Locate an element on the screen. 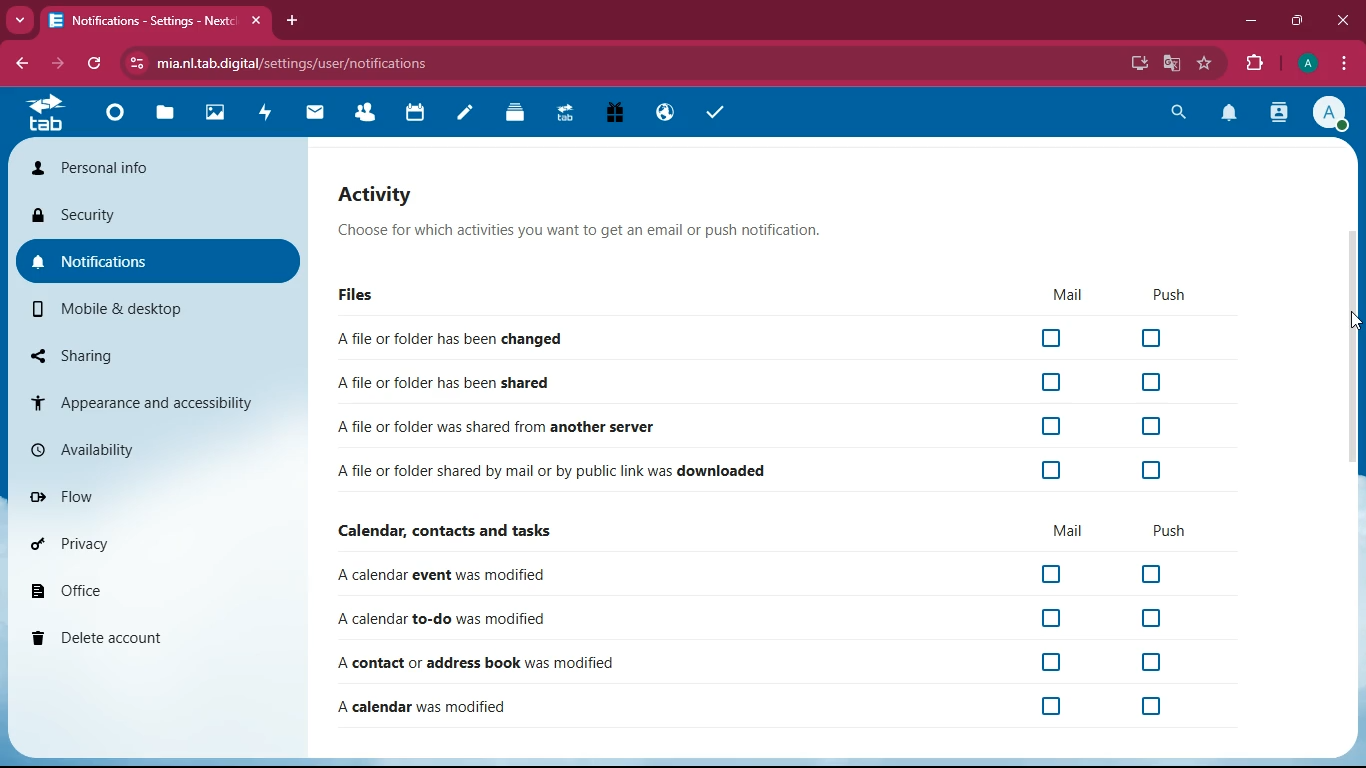  close is located at coordinates (1342, 22).